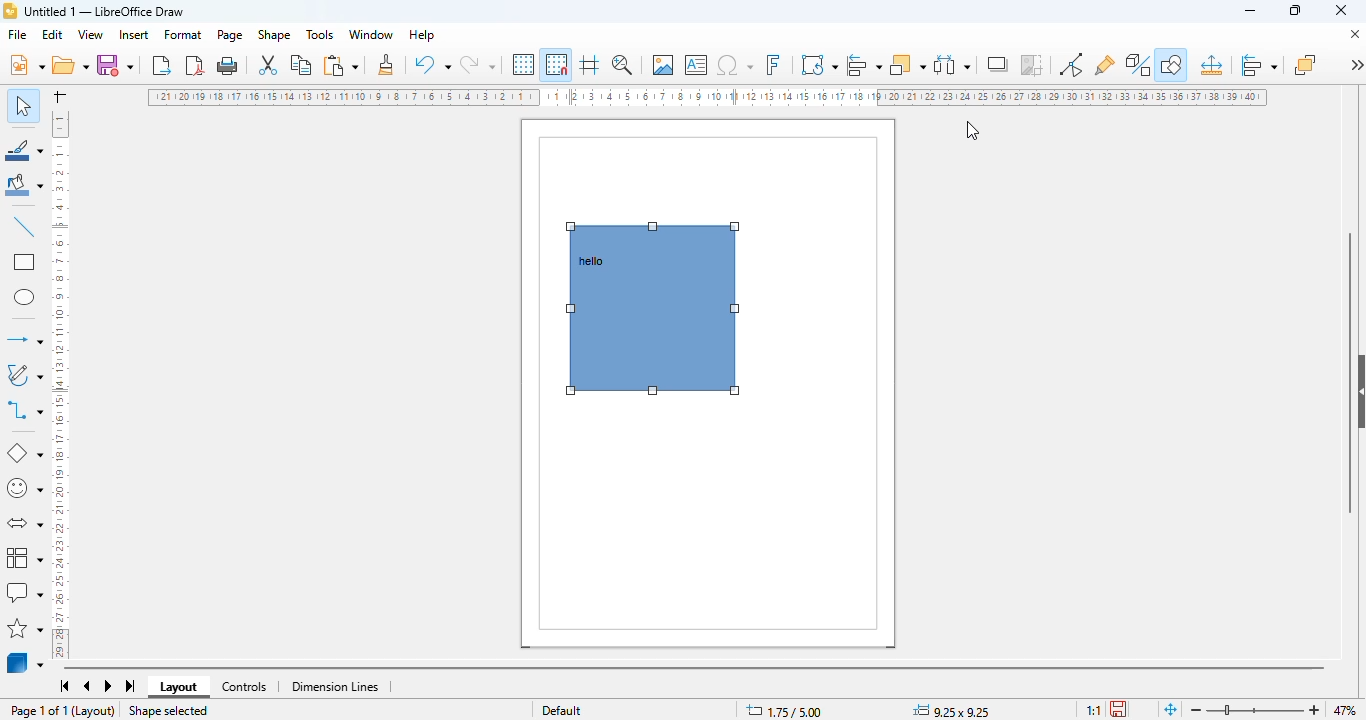  What do you see at coordinates (340, 65) in the screenshot?
I see `paste` at bounding box center [340, 65].